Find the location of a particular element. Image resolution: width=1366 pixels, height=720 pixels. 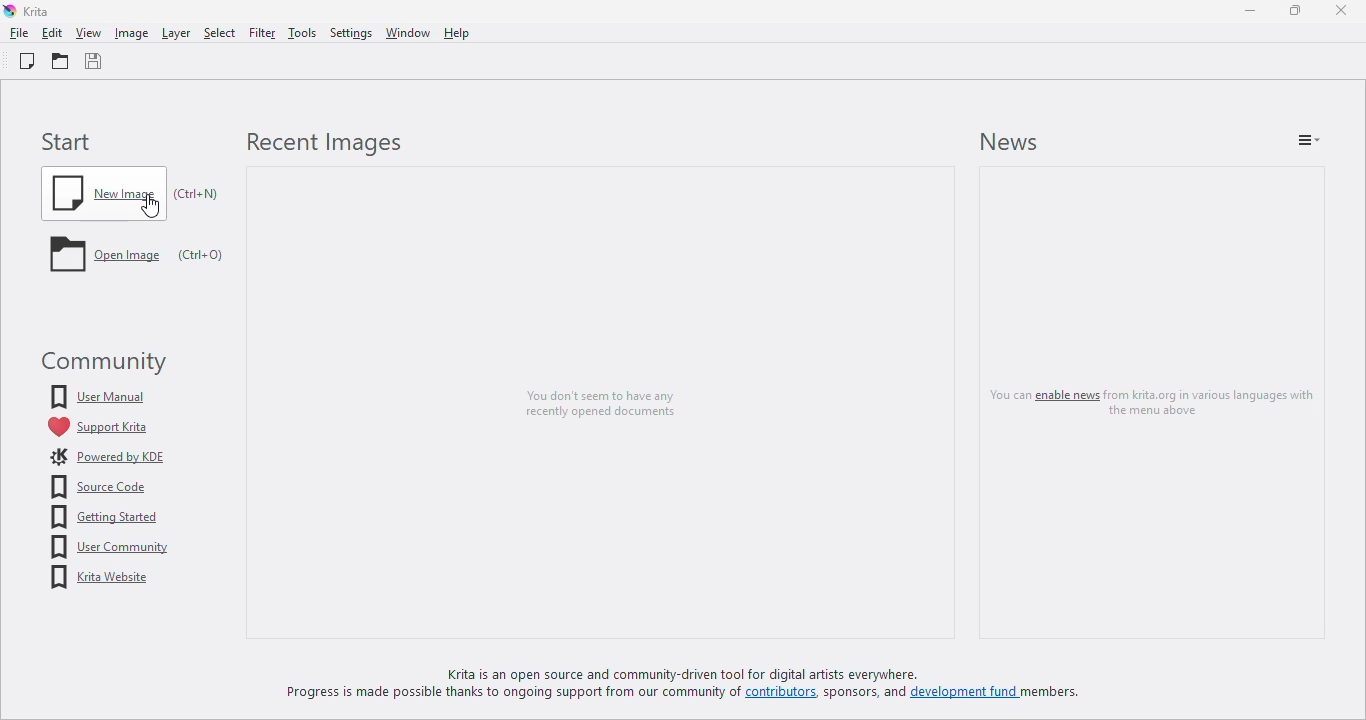

getting started is located at coordinates (104, 517).